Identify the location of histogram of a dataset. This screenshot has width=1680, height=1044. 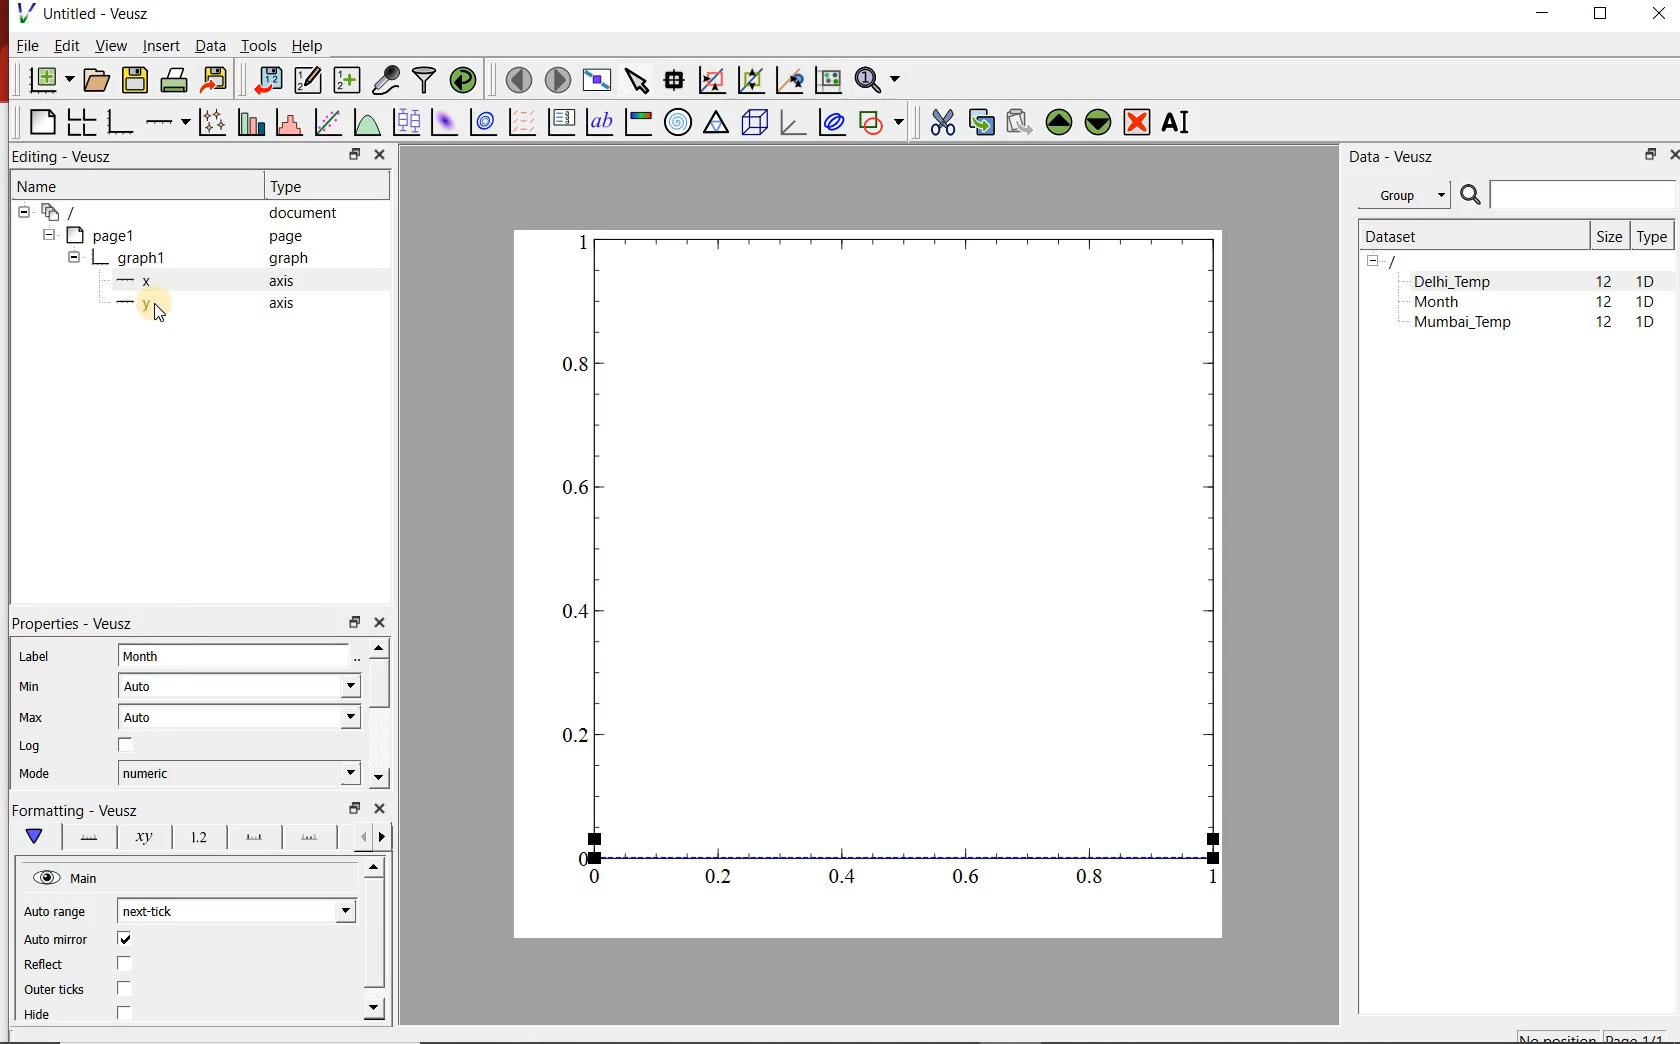
(288, 122).